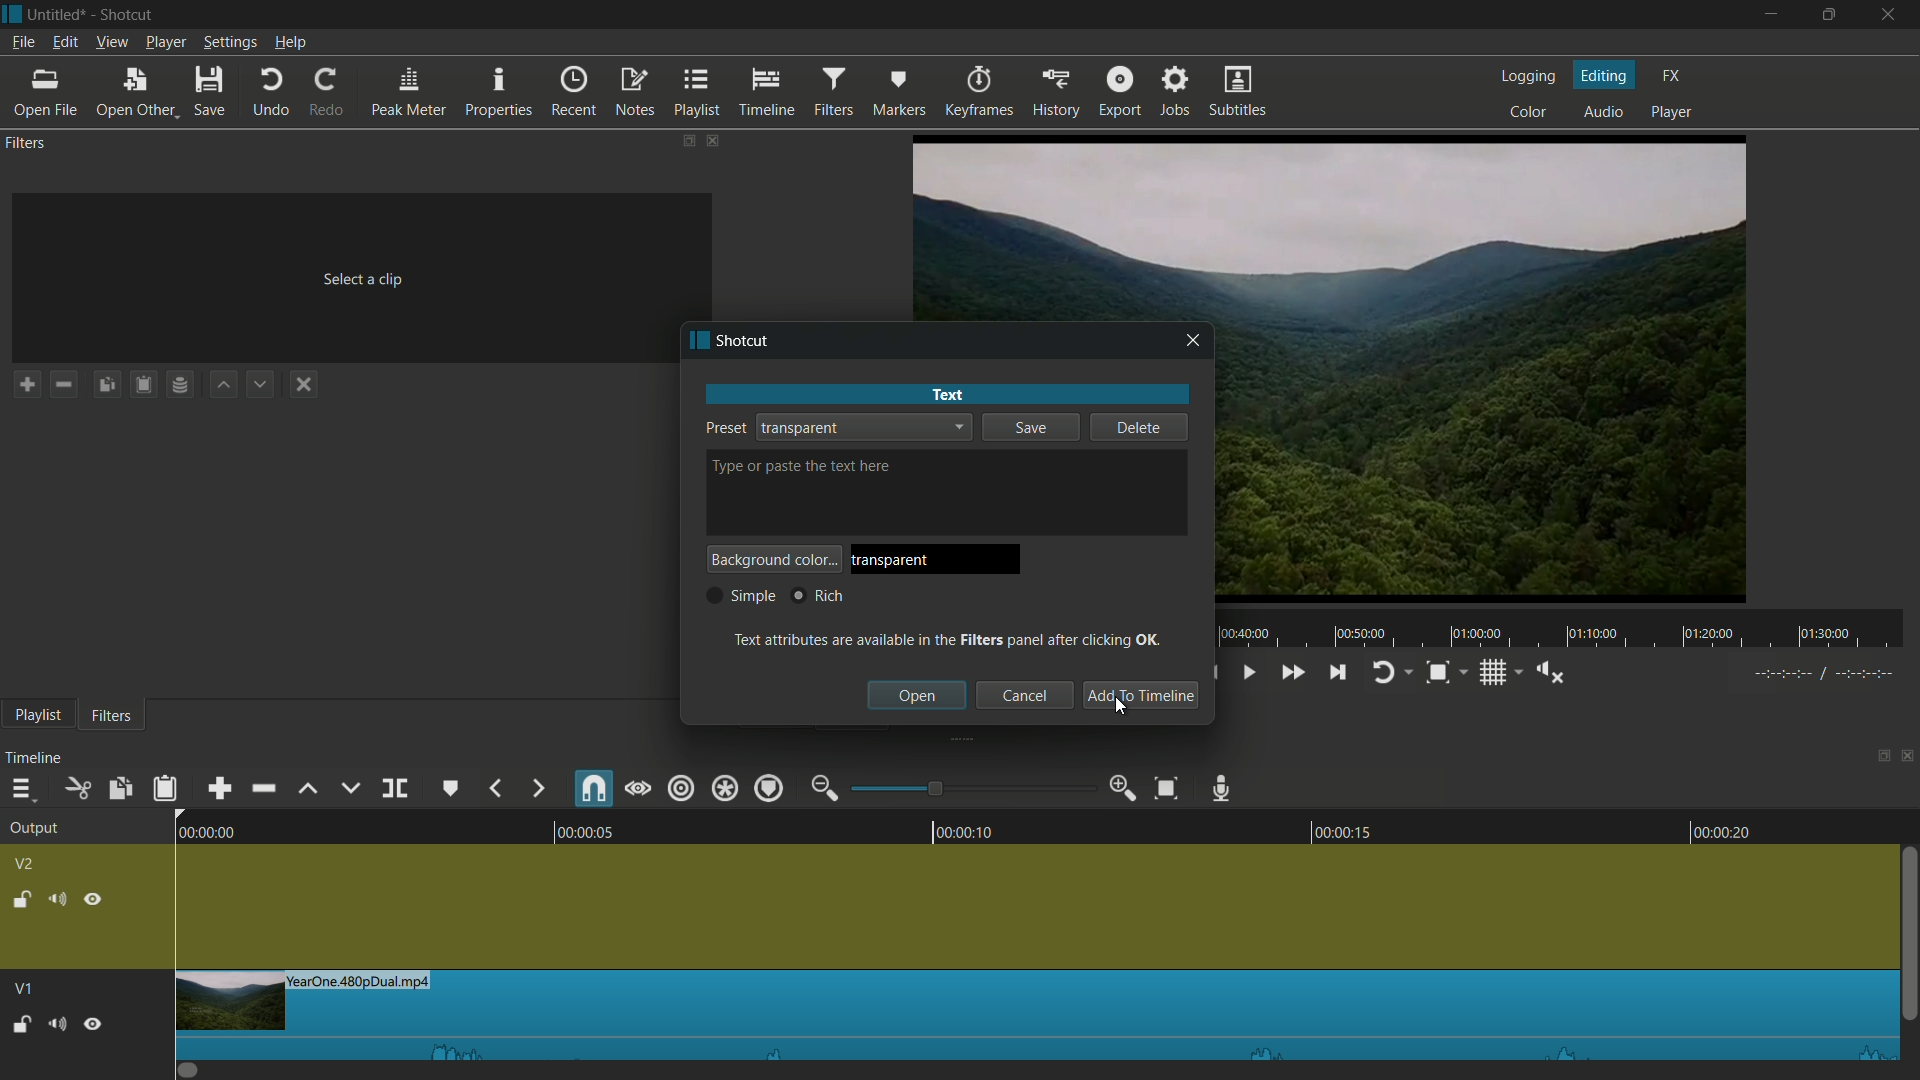 The height and width of the screenshot is (1080, 1920). What do you see at coordinates (350, 789) in the screenshot?
I see `overwrite` at bounding box center [350, 789].